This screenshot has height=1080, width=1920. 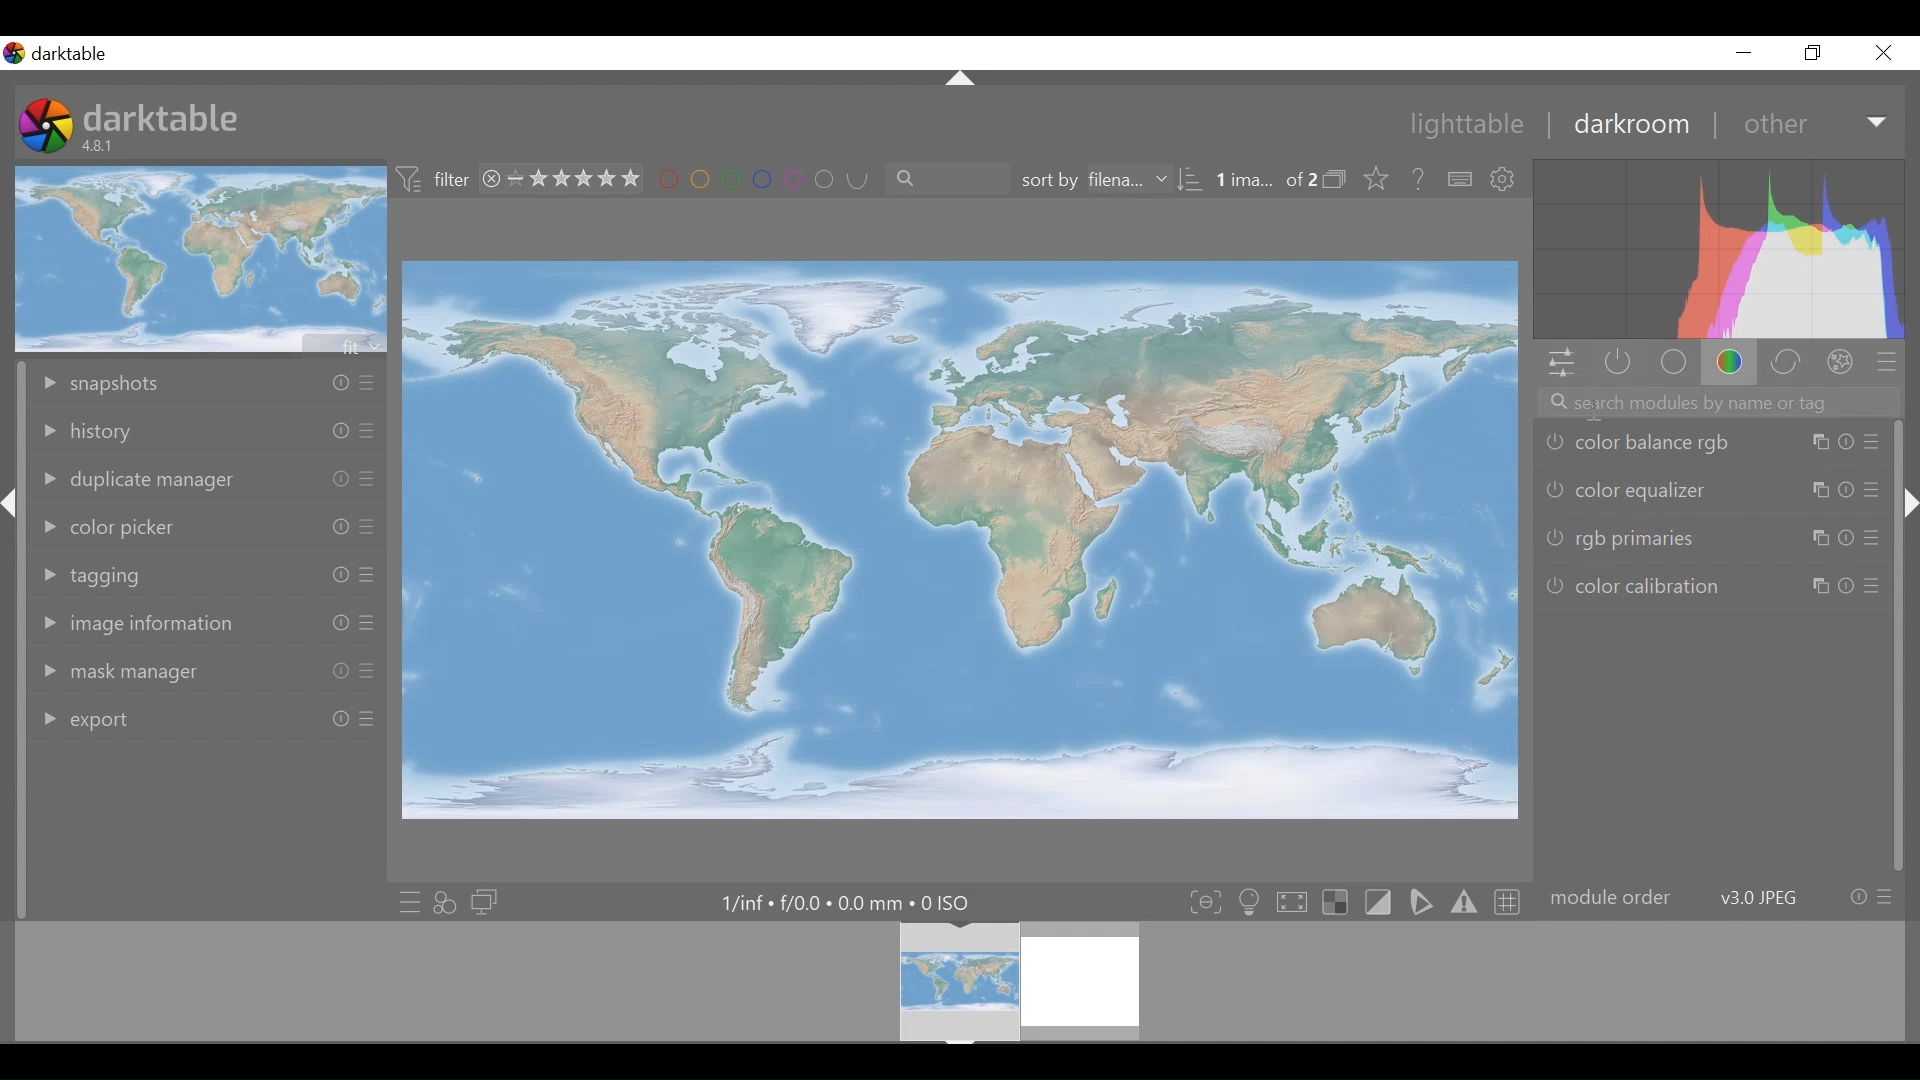 I want to click on search modules, so click(x=1723, y=407).